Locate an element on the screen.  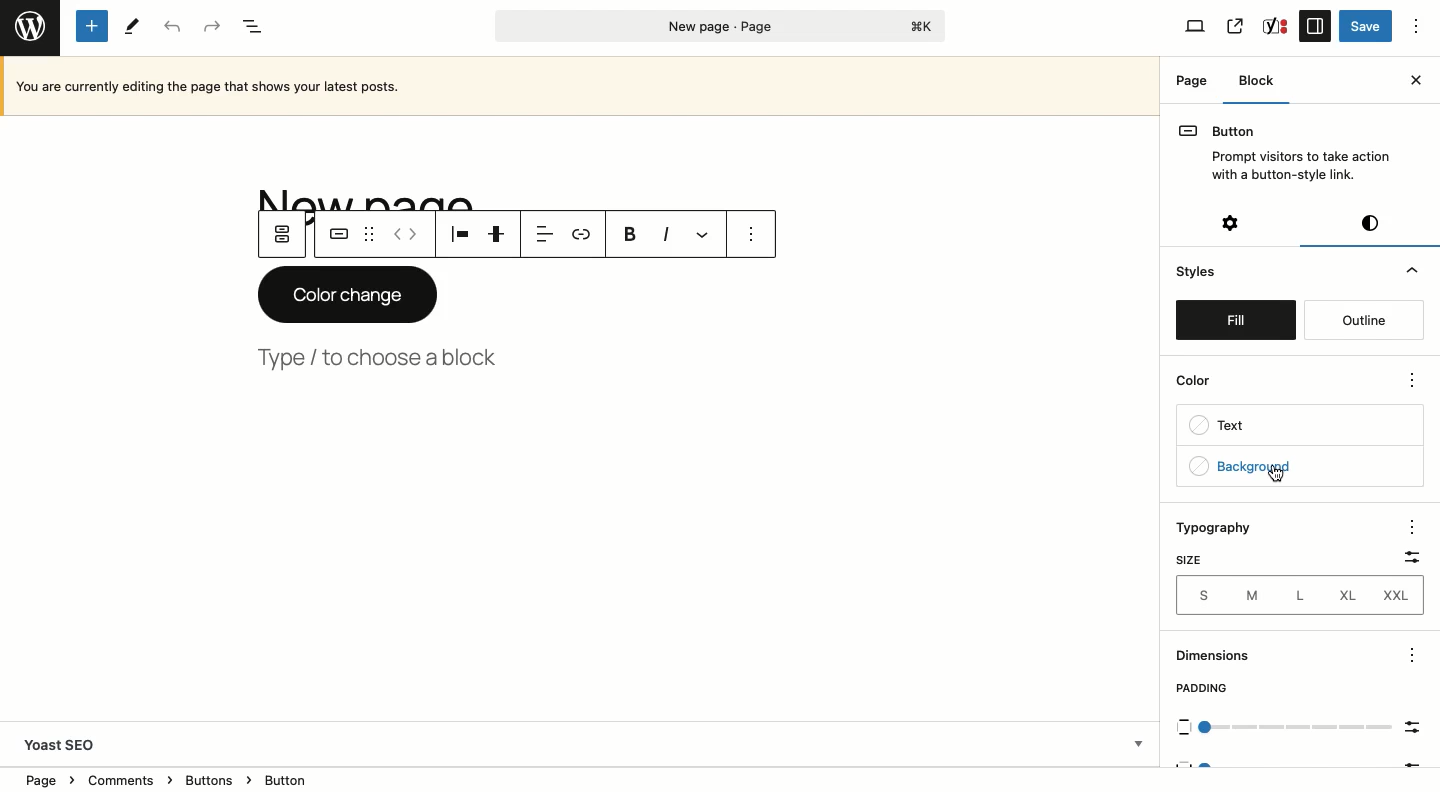
Filter is located at coordinates (1406, 557).